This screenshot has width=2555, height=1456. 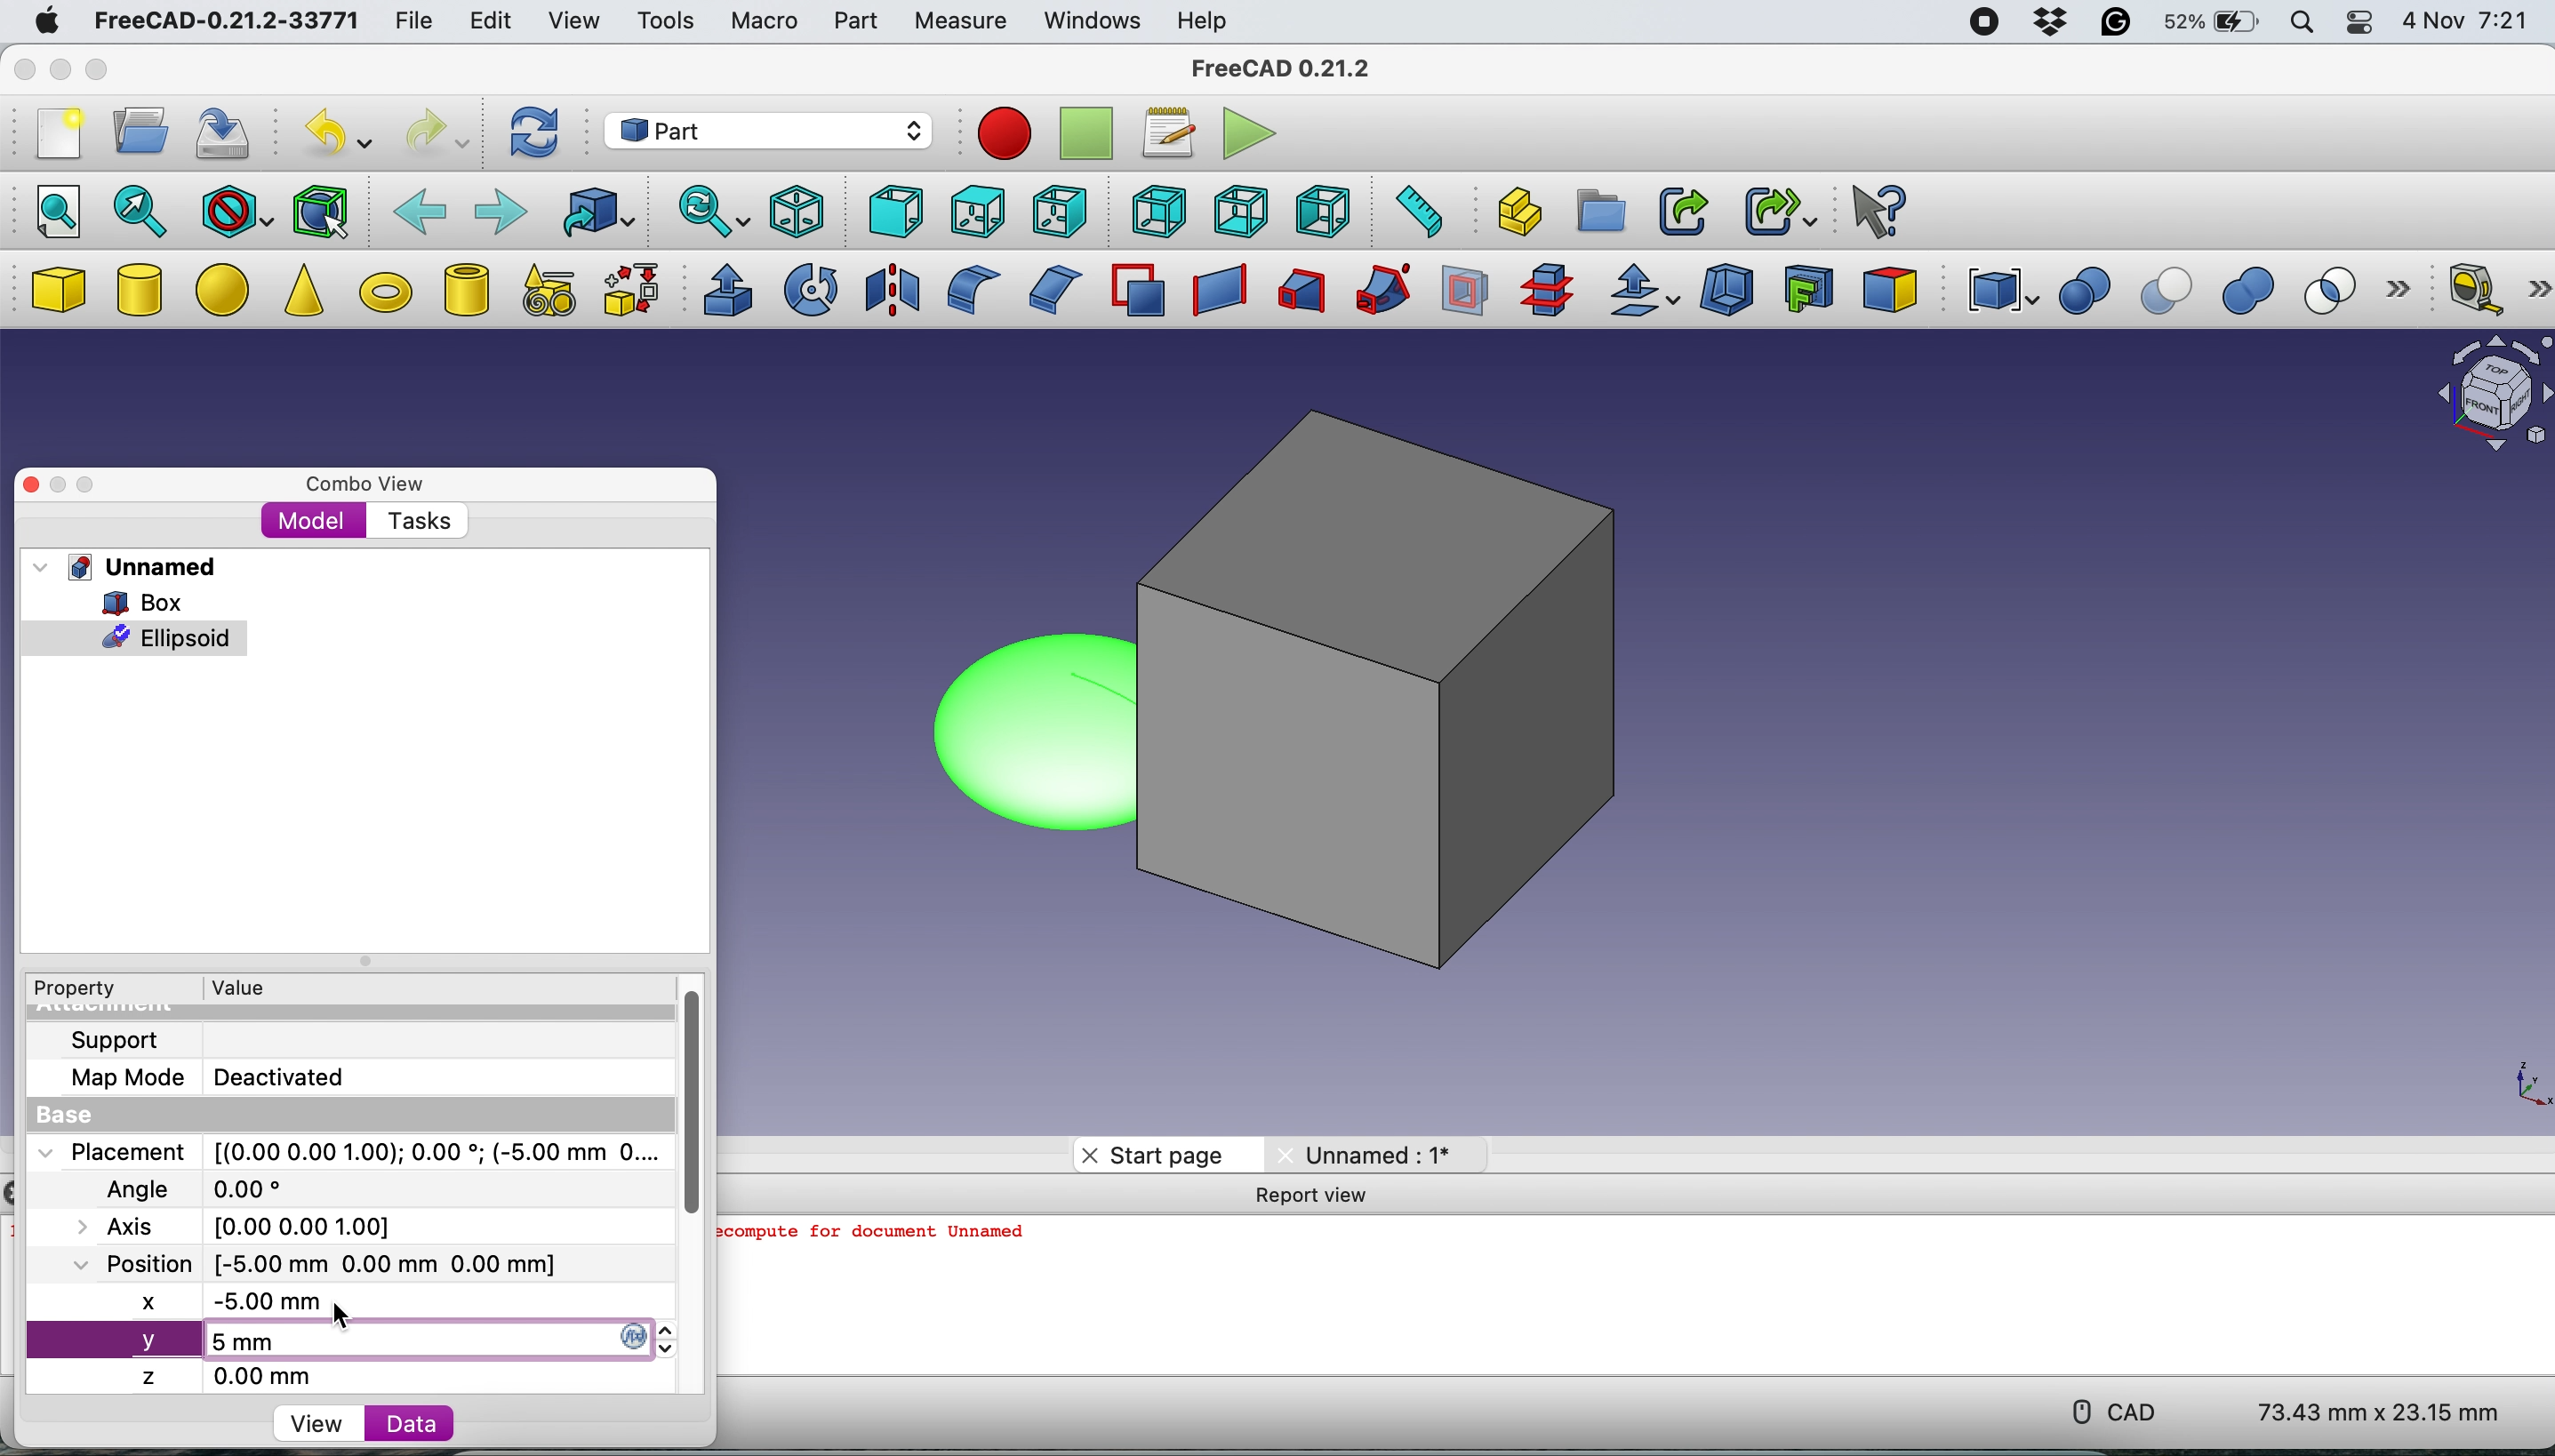 What do you see at coordinates (1875, 209) in the screenshot?
I see `What's this?` at bounding box center [1875, 209].